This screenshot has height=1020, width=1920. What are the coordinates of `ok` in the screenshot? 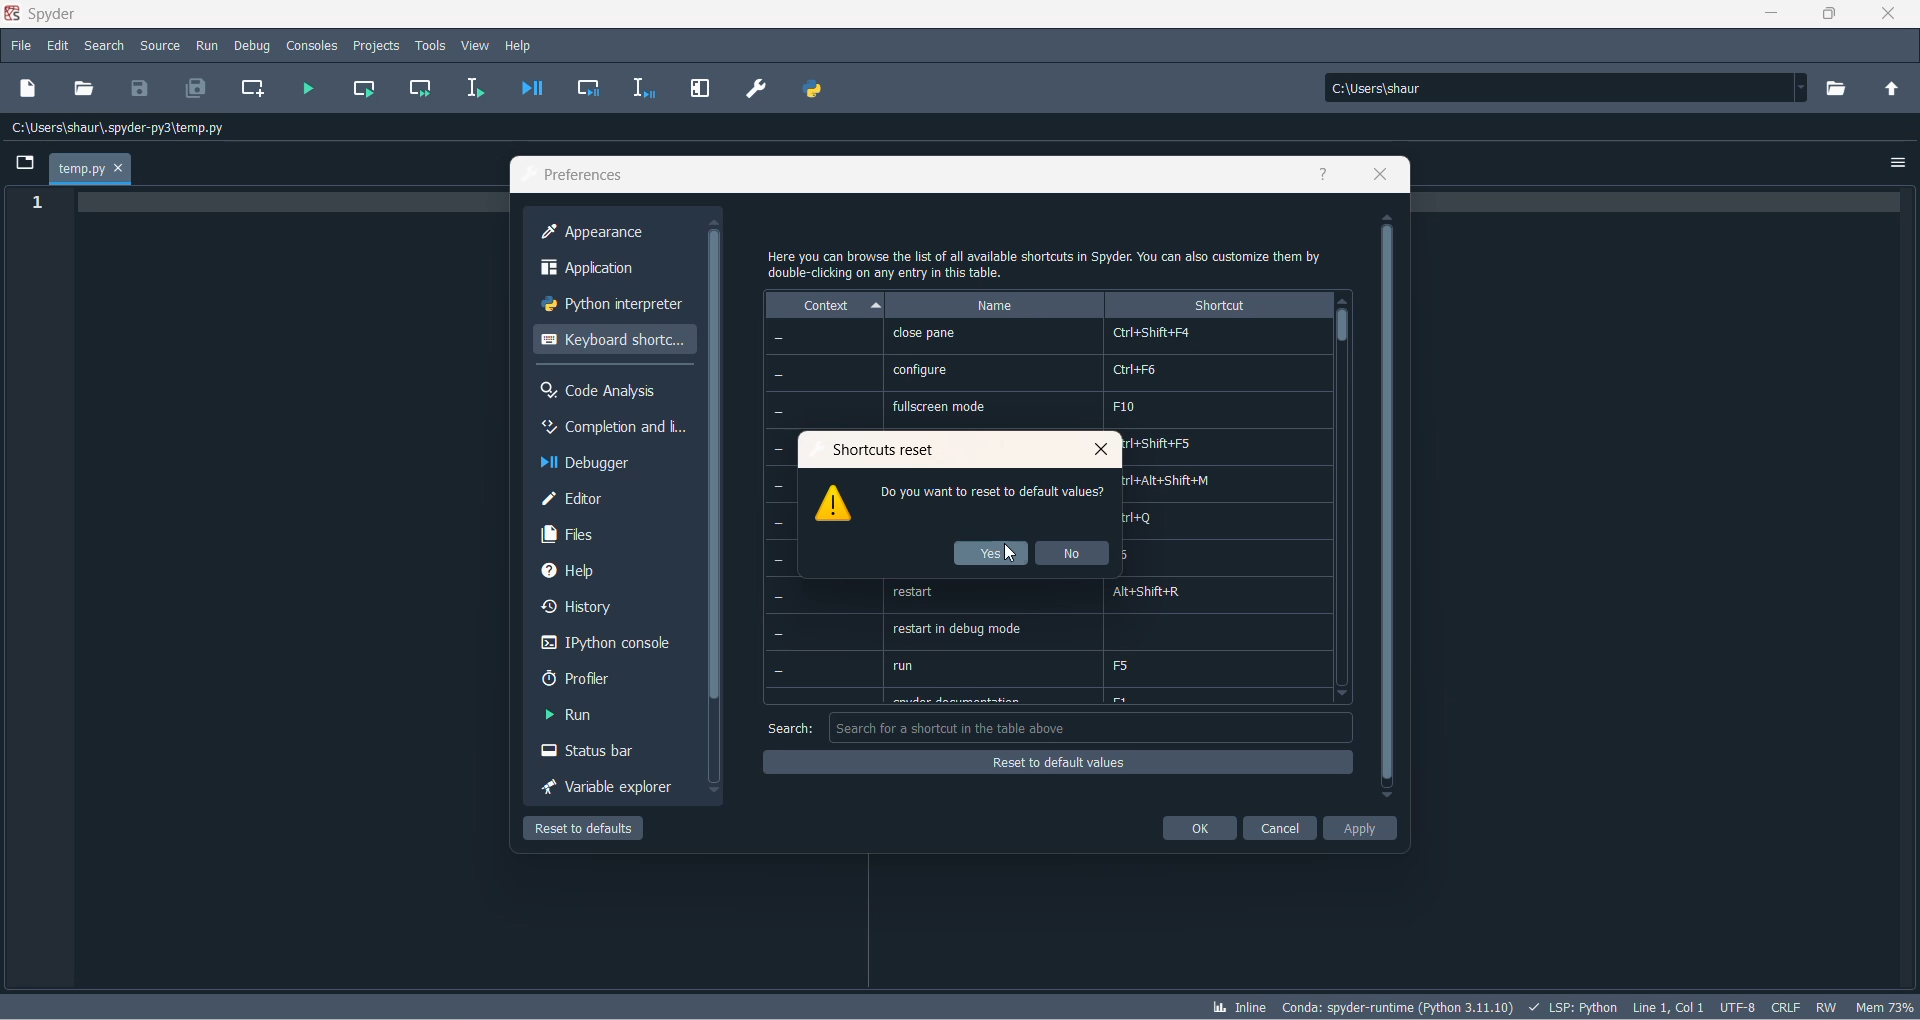 It's located at (1199, 828).